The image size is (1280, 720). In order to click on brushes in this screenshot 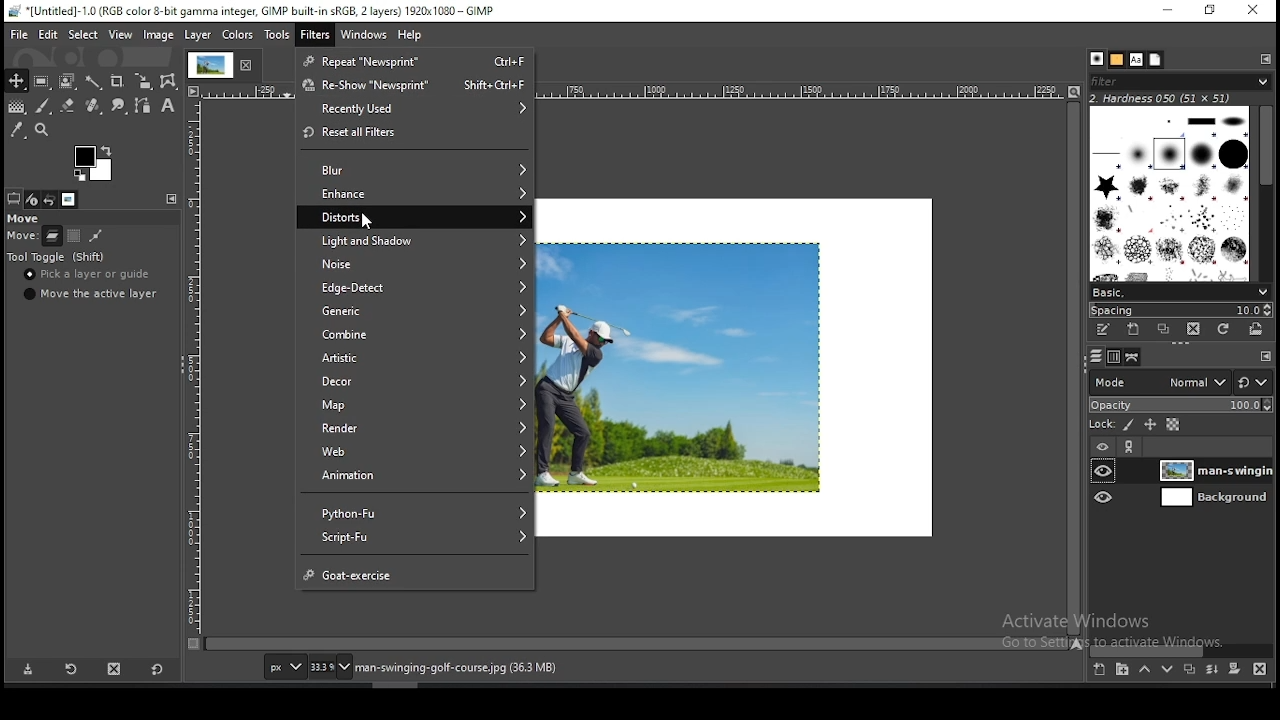, I will do `click(1096, 58)`.